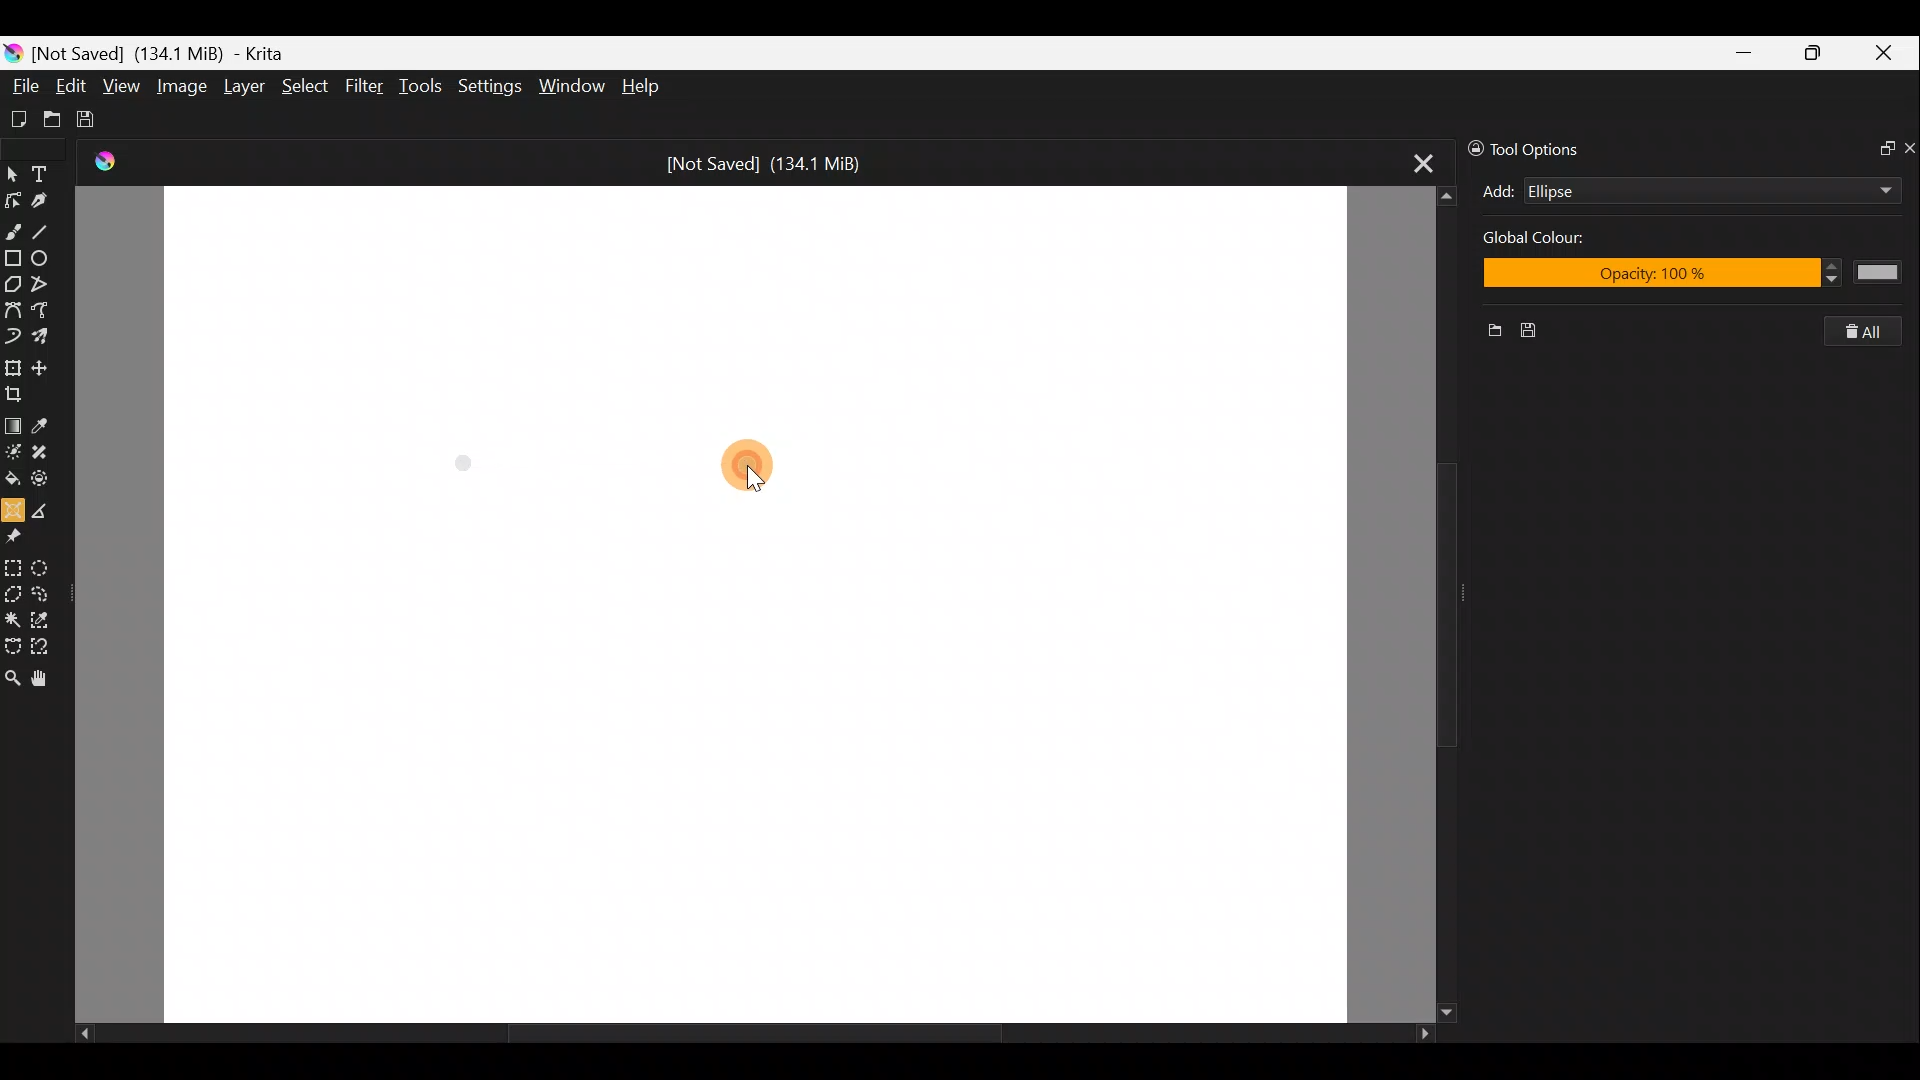 The width and height of the screenshot is (1920, 1080). Describe the element at coordinates (72, 86) in the screenshot. I see `Edit` at that location.